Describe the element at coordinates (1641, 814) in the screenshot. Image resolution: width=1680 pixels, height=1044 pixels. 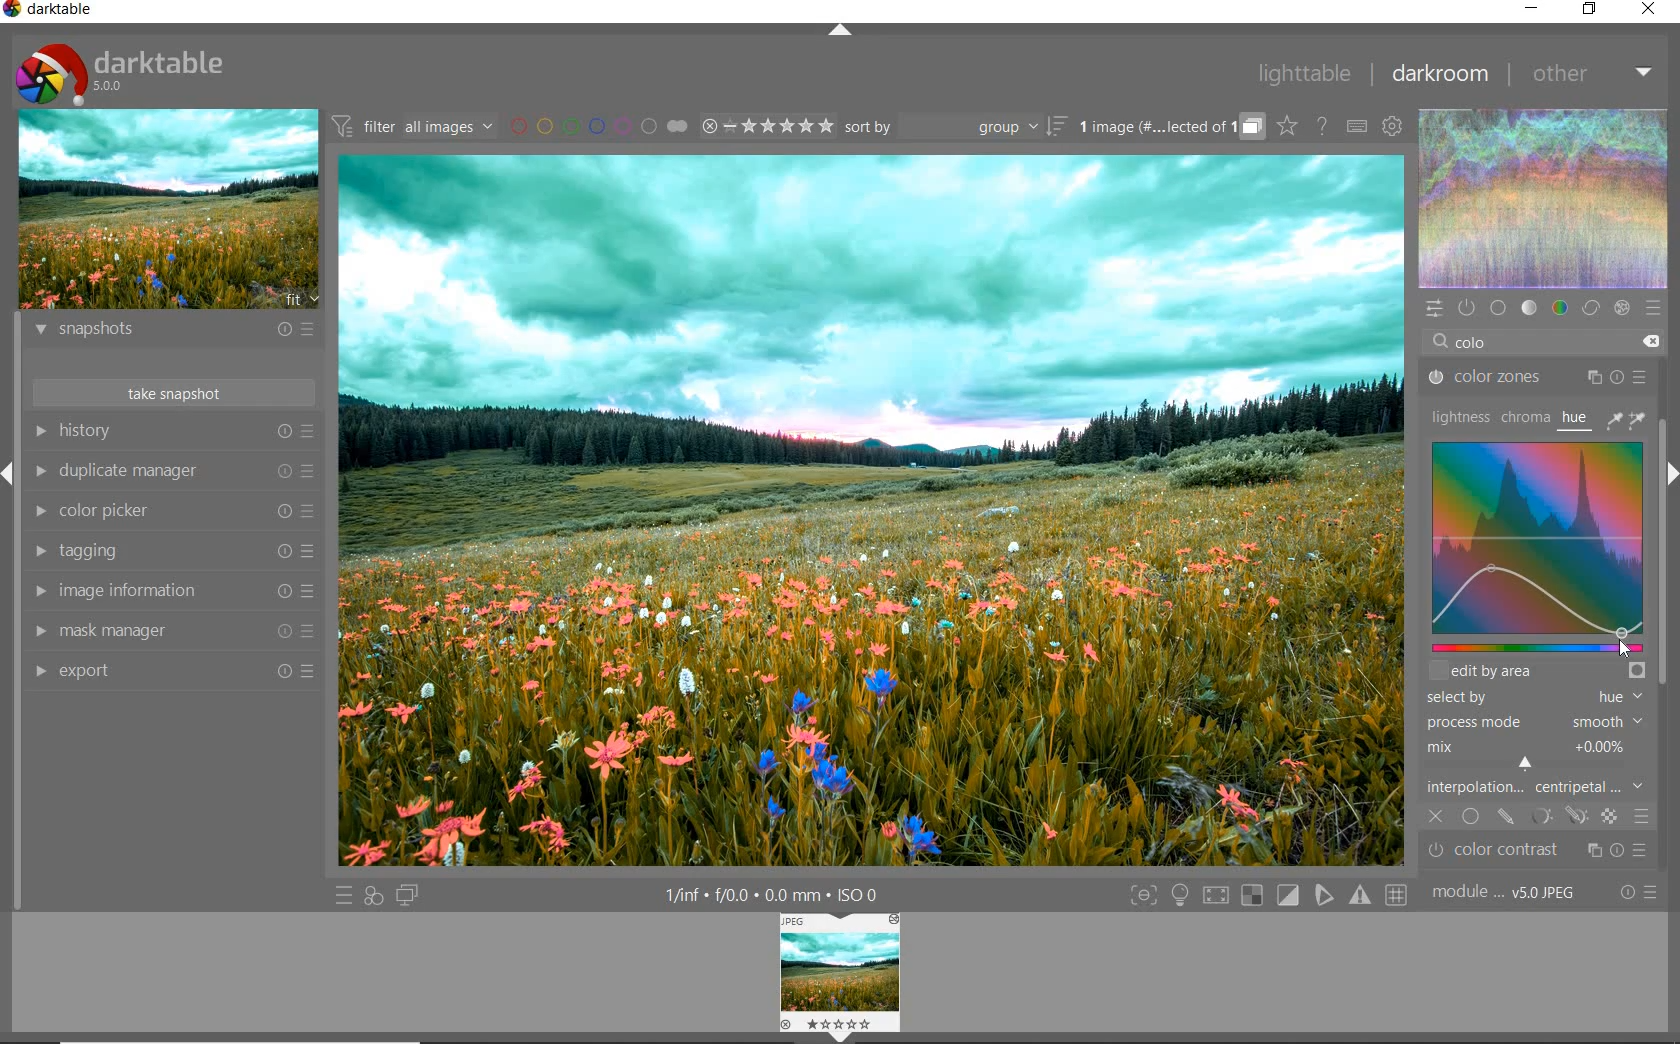
I see `blending options` at that location.